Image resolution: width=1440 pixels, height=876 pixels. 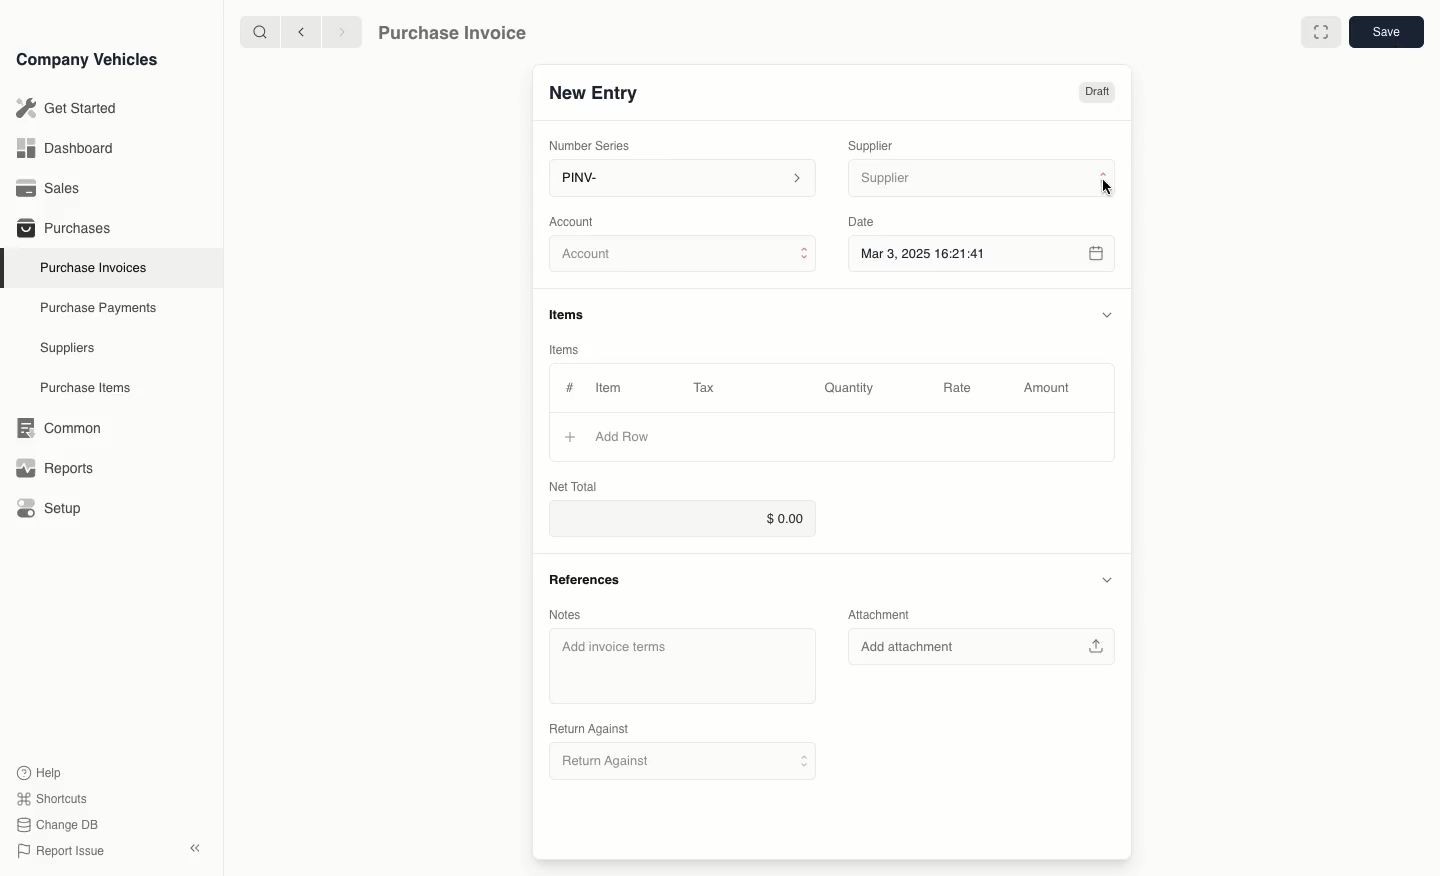 I want to click on collapse, so click(x=1108, y=313).